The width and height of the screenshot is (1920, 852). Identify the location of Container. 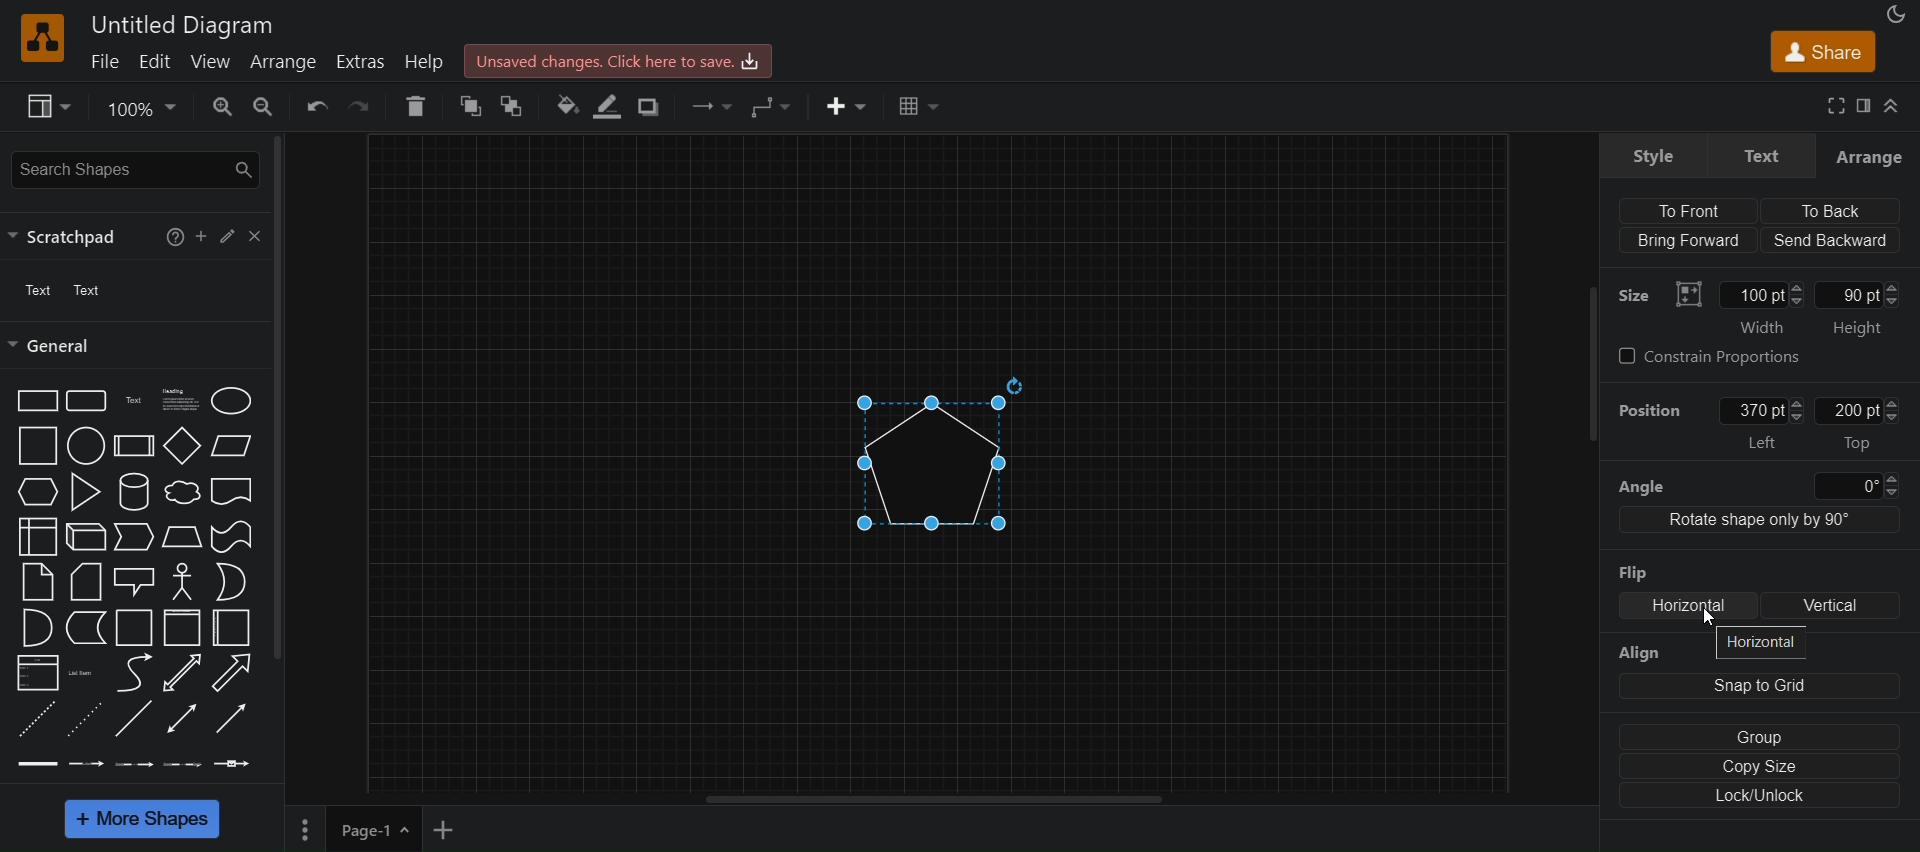
(183, 628).